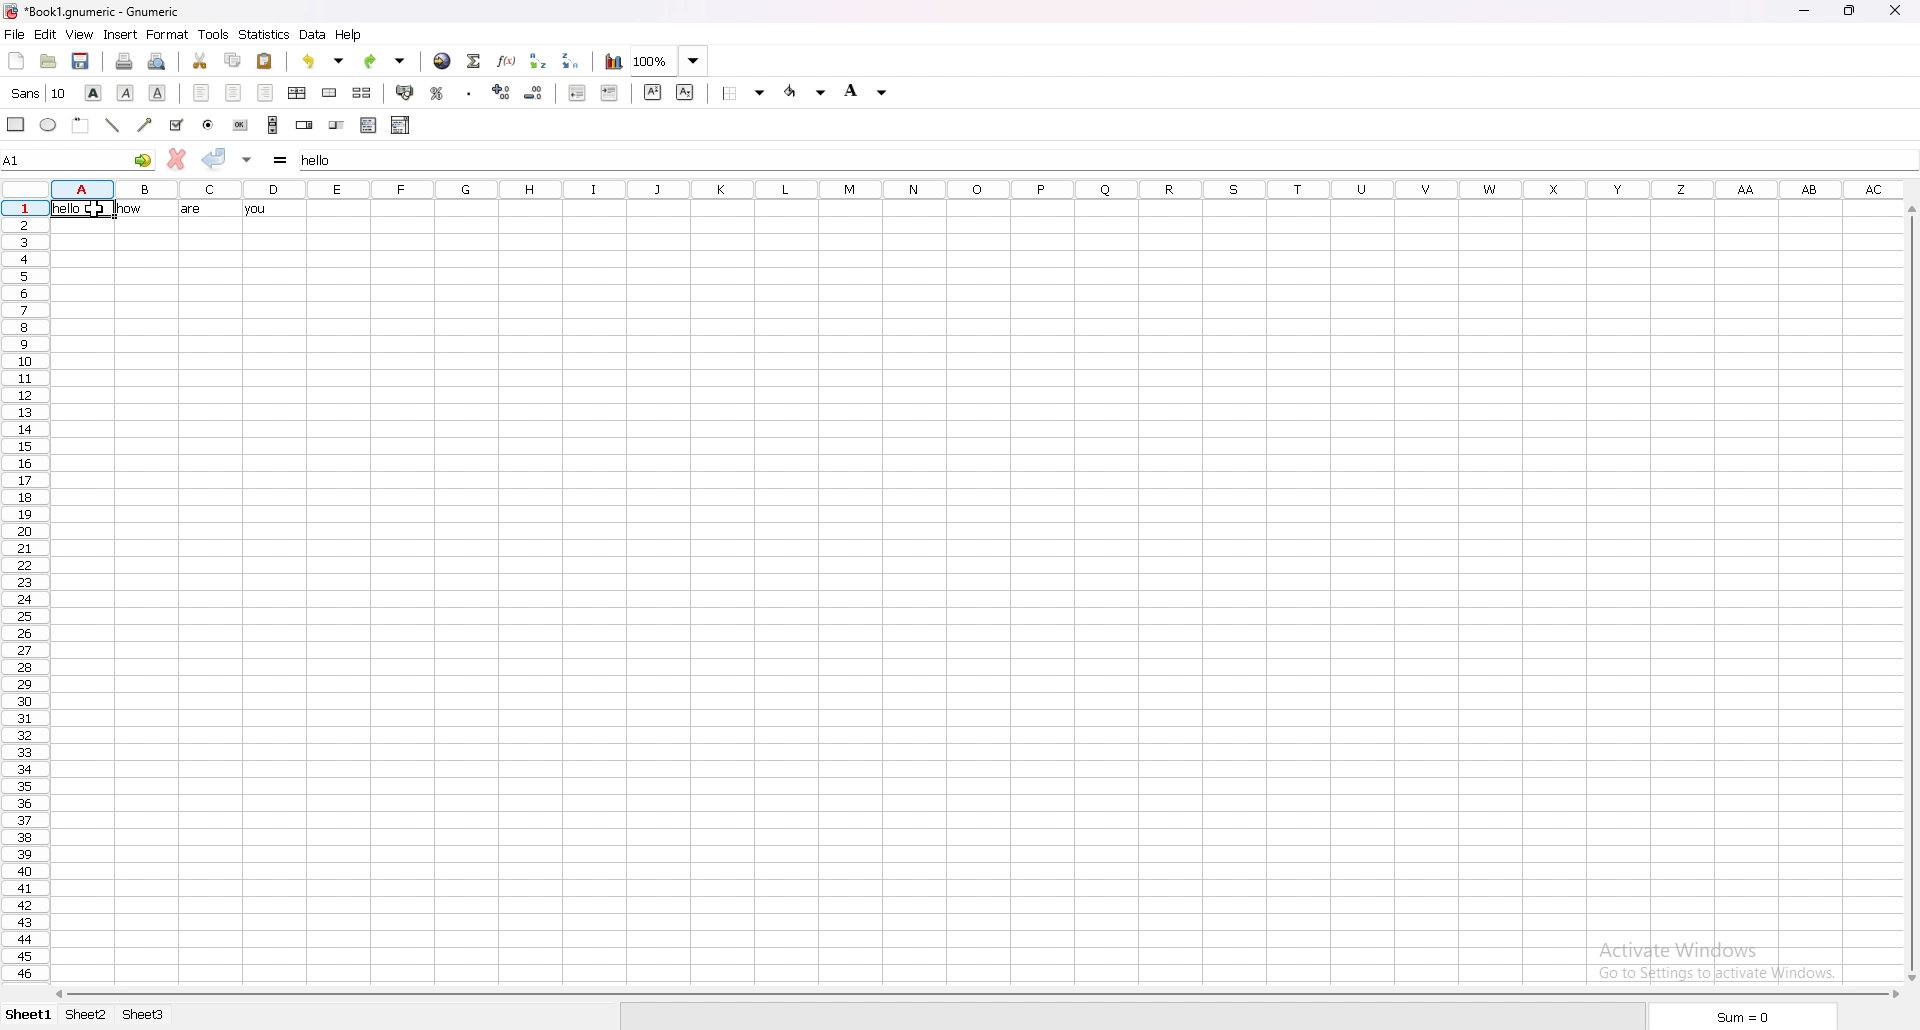  I want to click on zoom, so click(670, 61).